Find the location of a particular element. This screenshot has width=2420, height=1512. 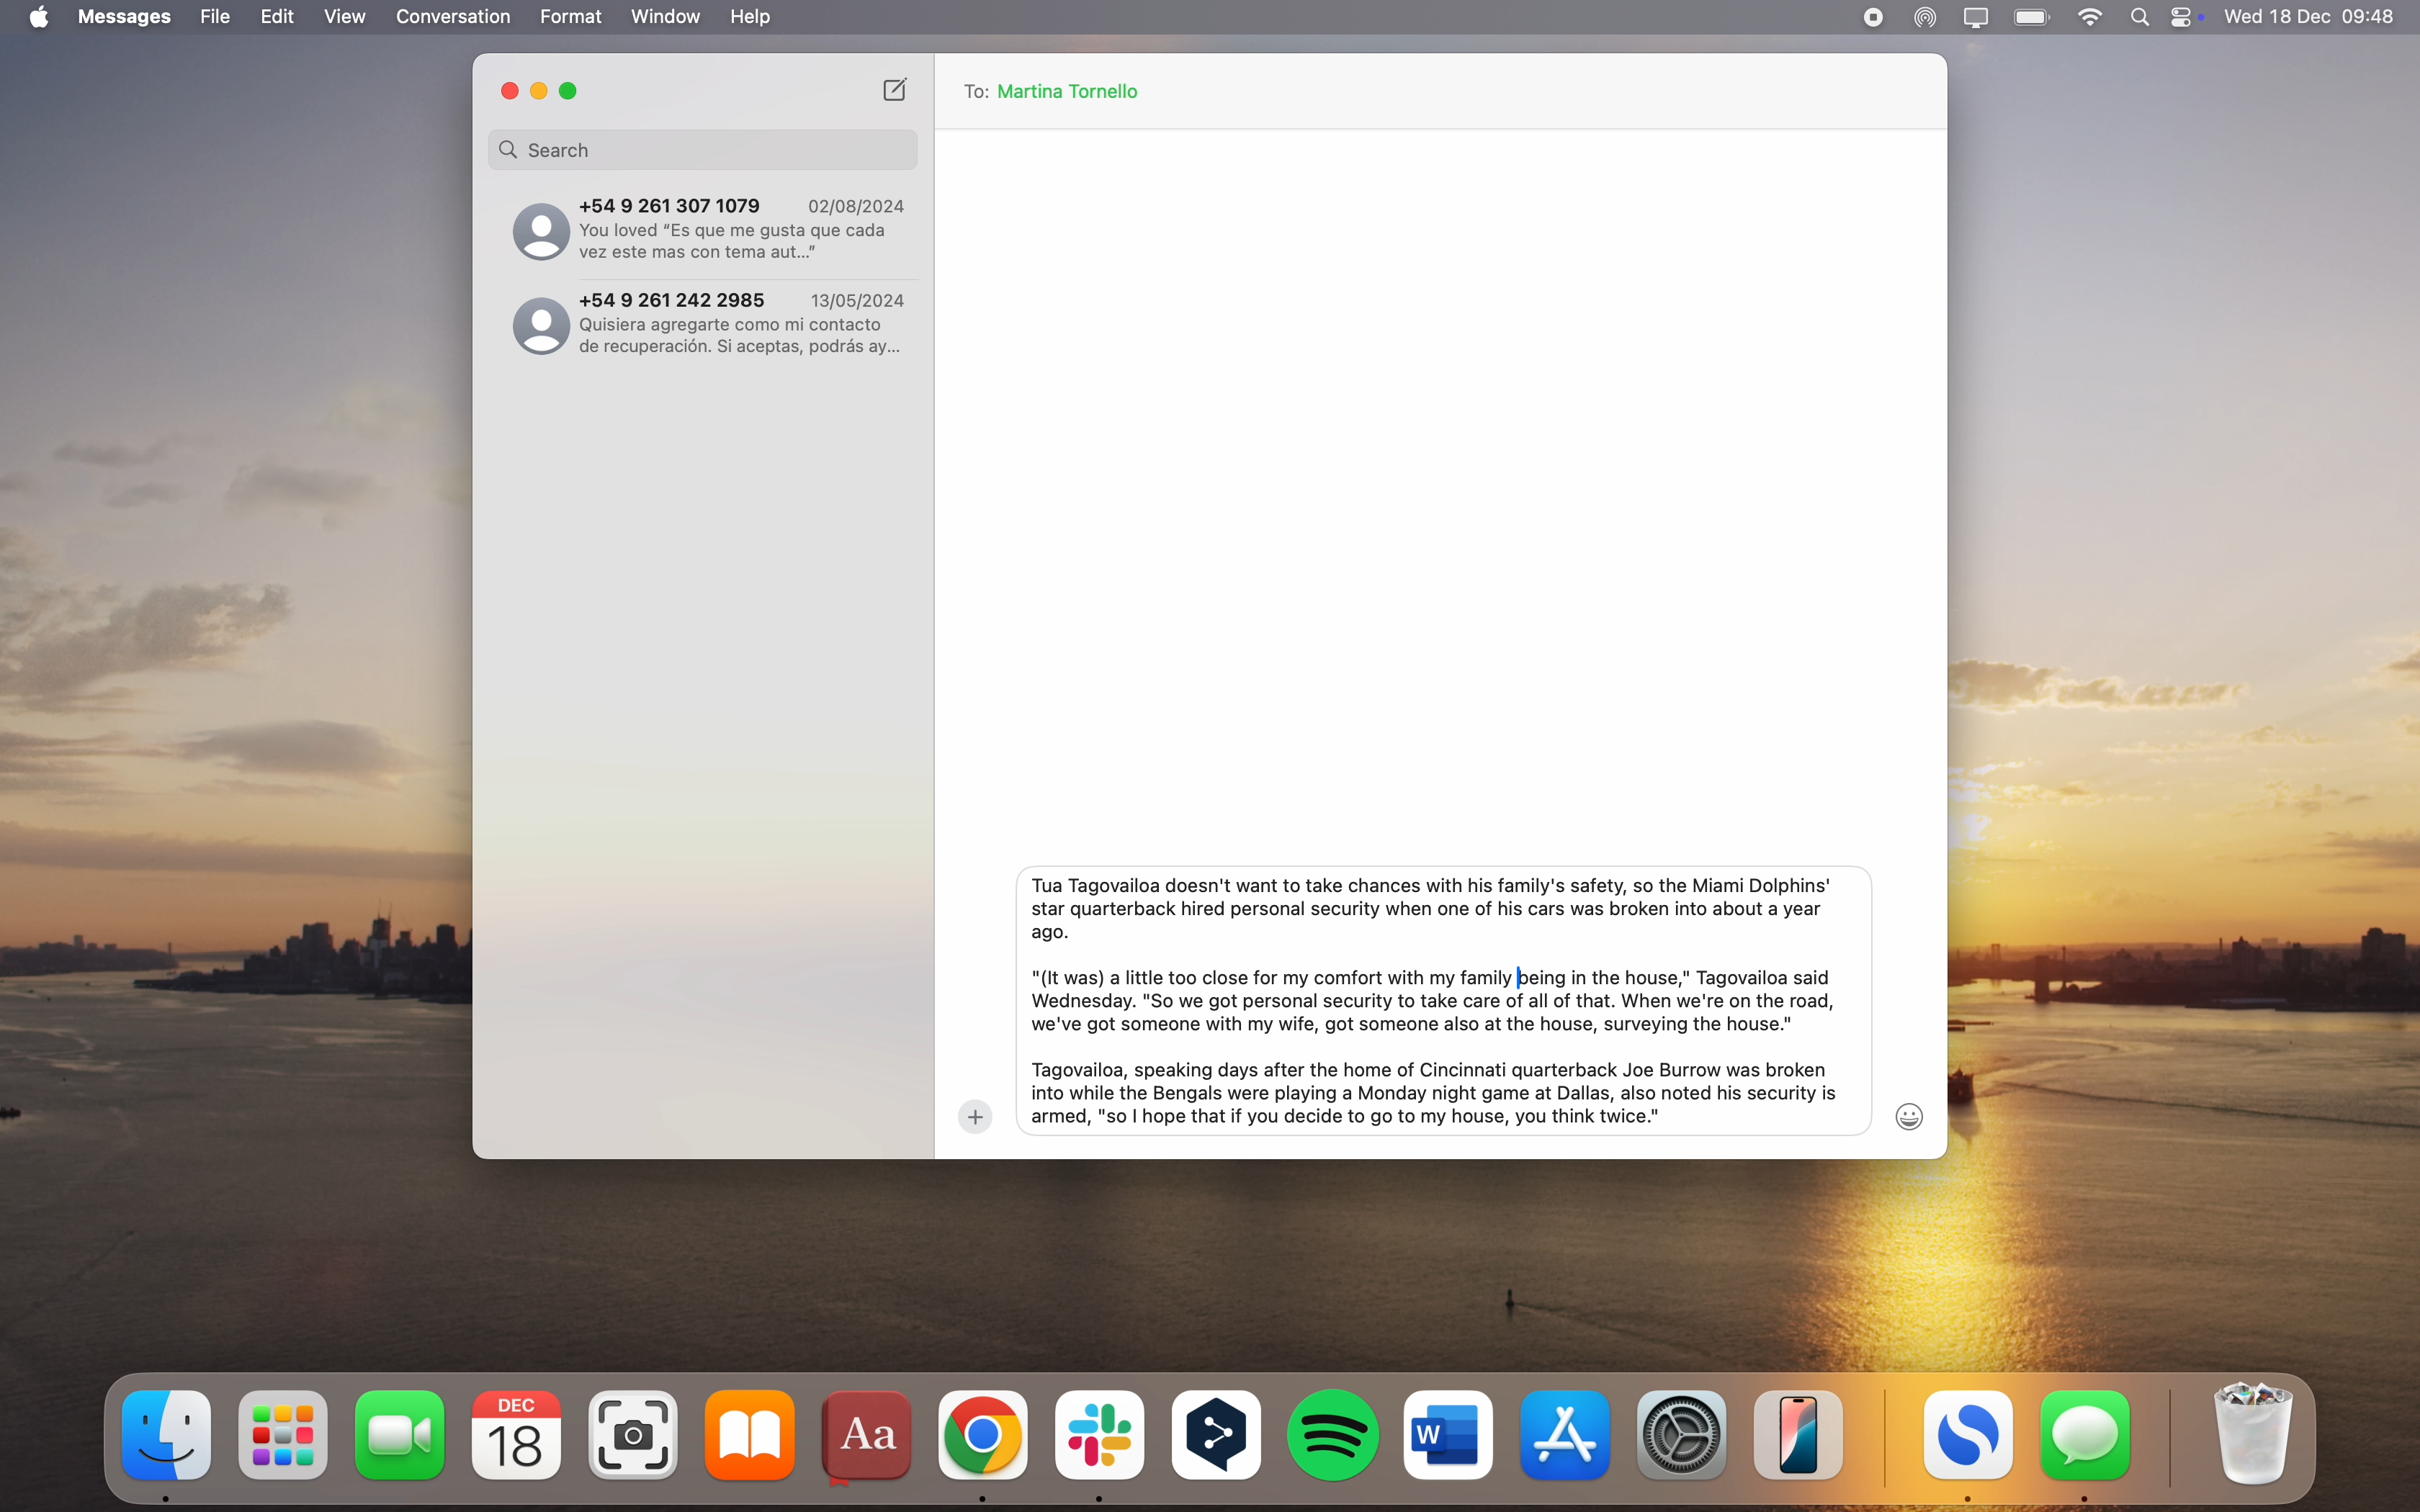

window is located at coordinates (667, 17).